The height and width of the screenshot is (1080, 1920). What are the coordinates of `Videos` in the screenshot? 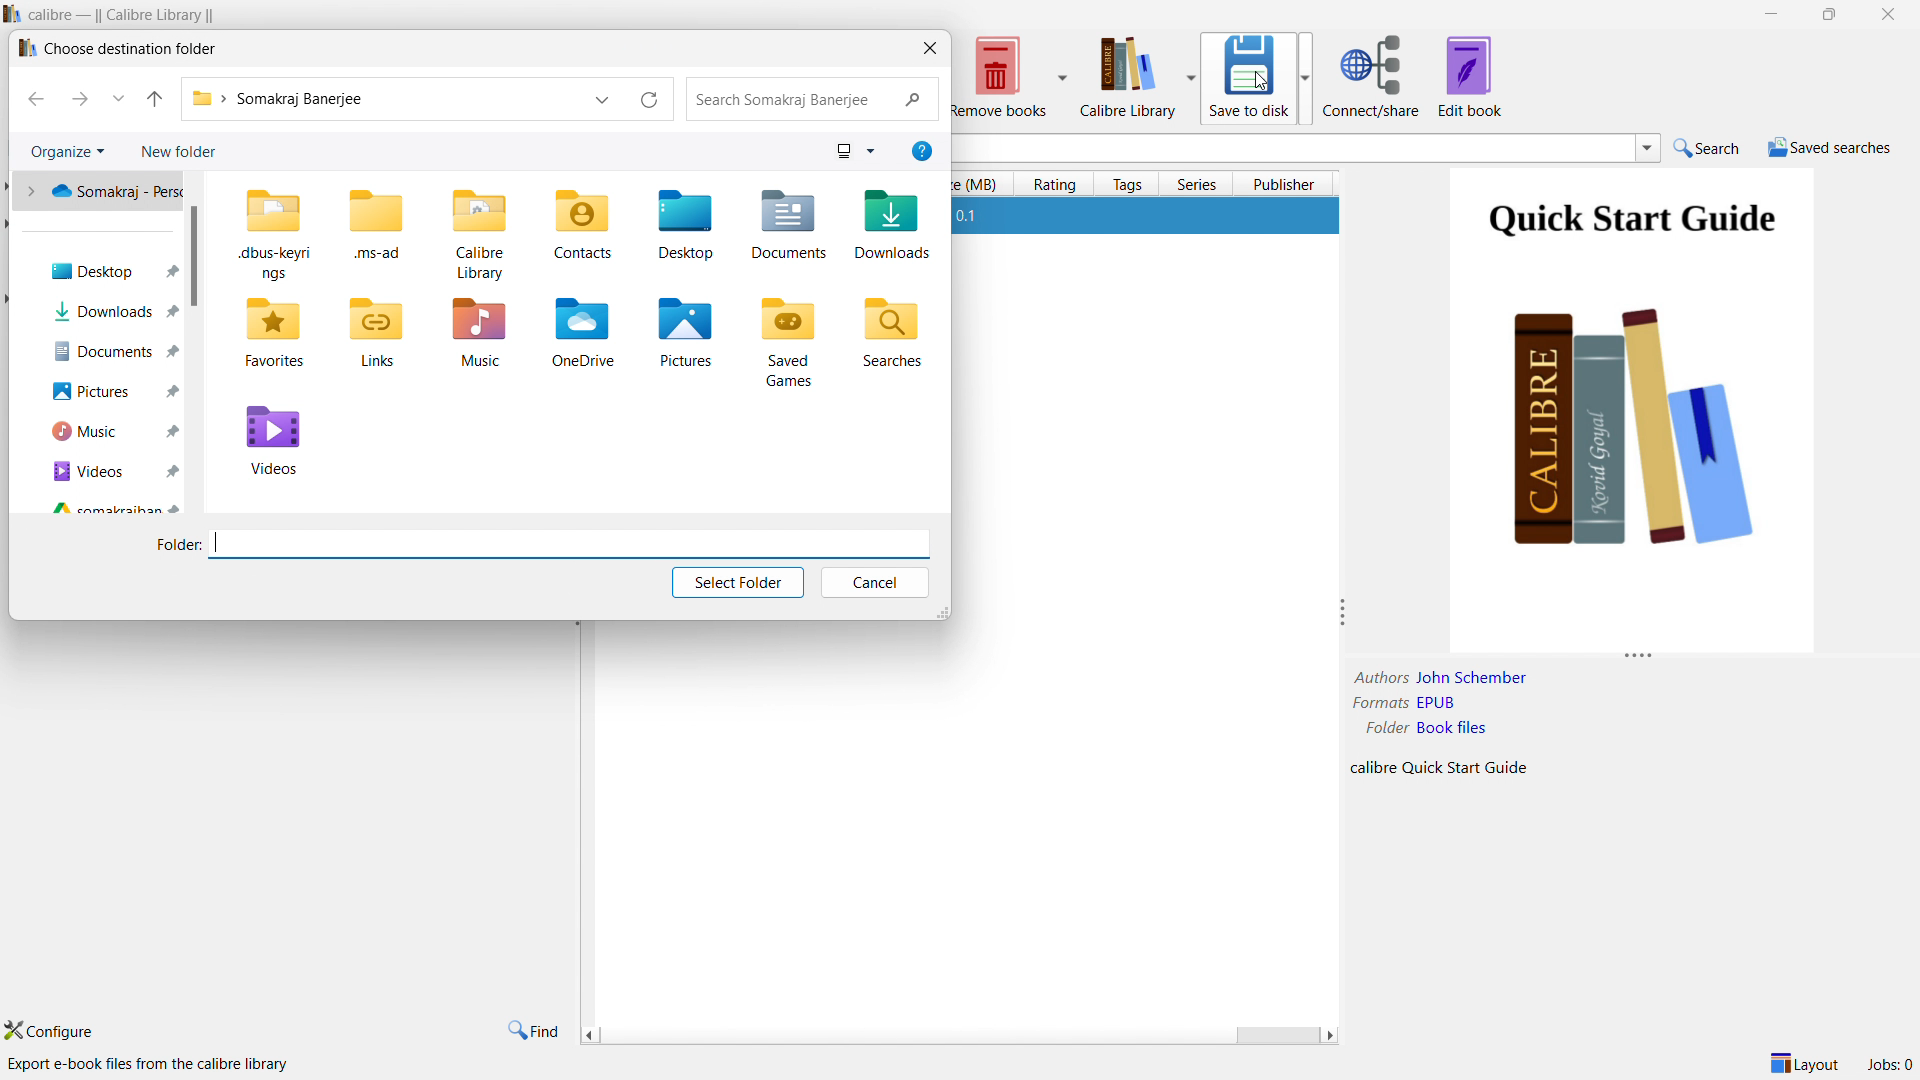 It's located at (111, 469).